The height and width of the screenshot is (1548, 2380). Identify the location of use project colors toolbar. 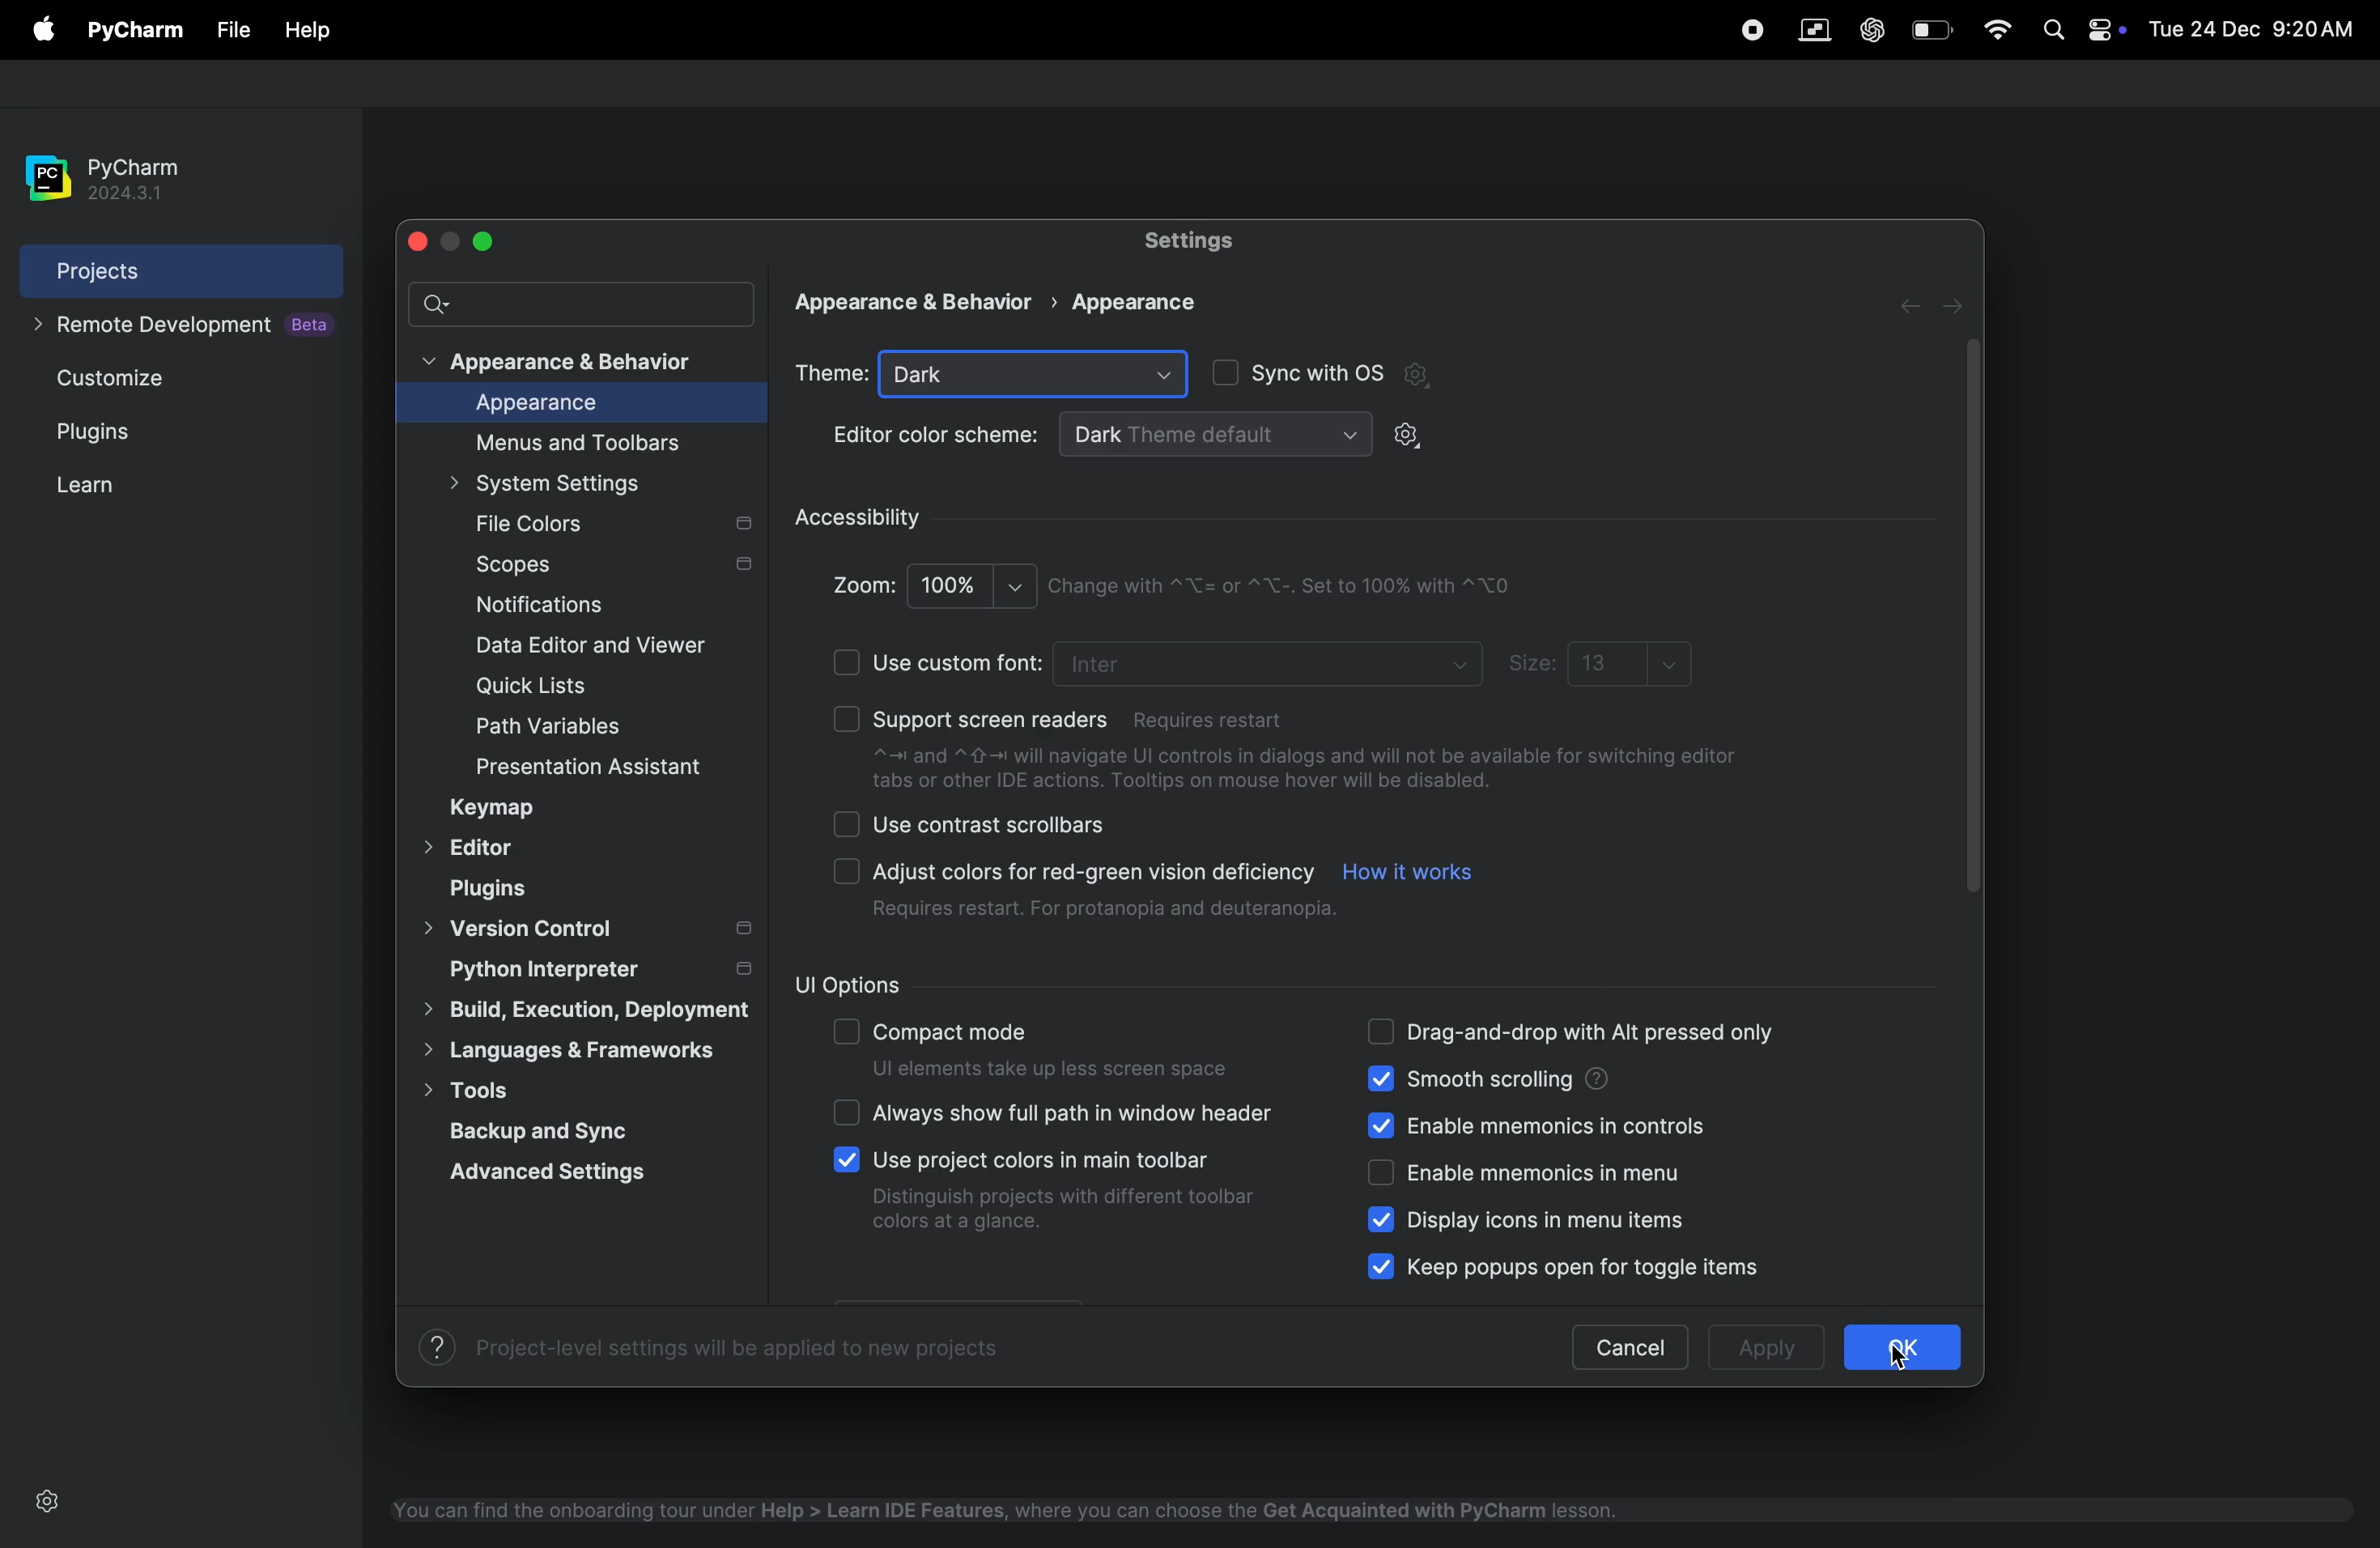
(1066, 1195).